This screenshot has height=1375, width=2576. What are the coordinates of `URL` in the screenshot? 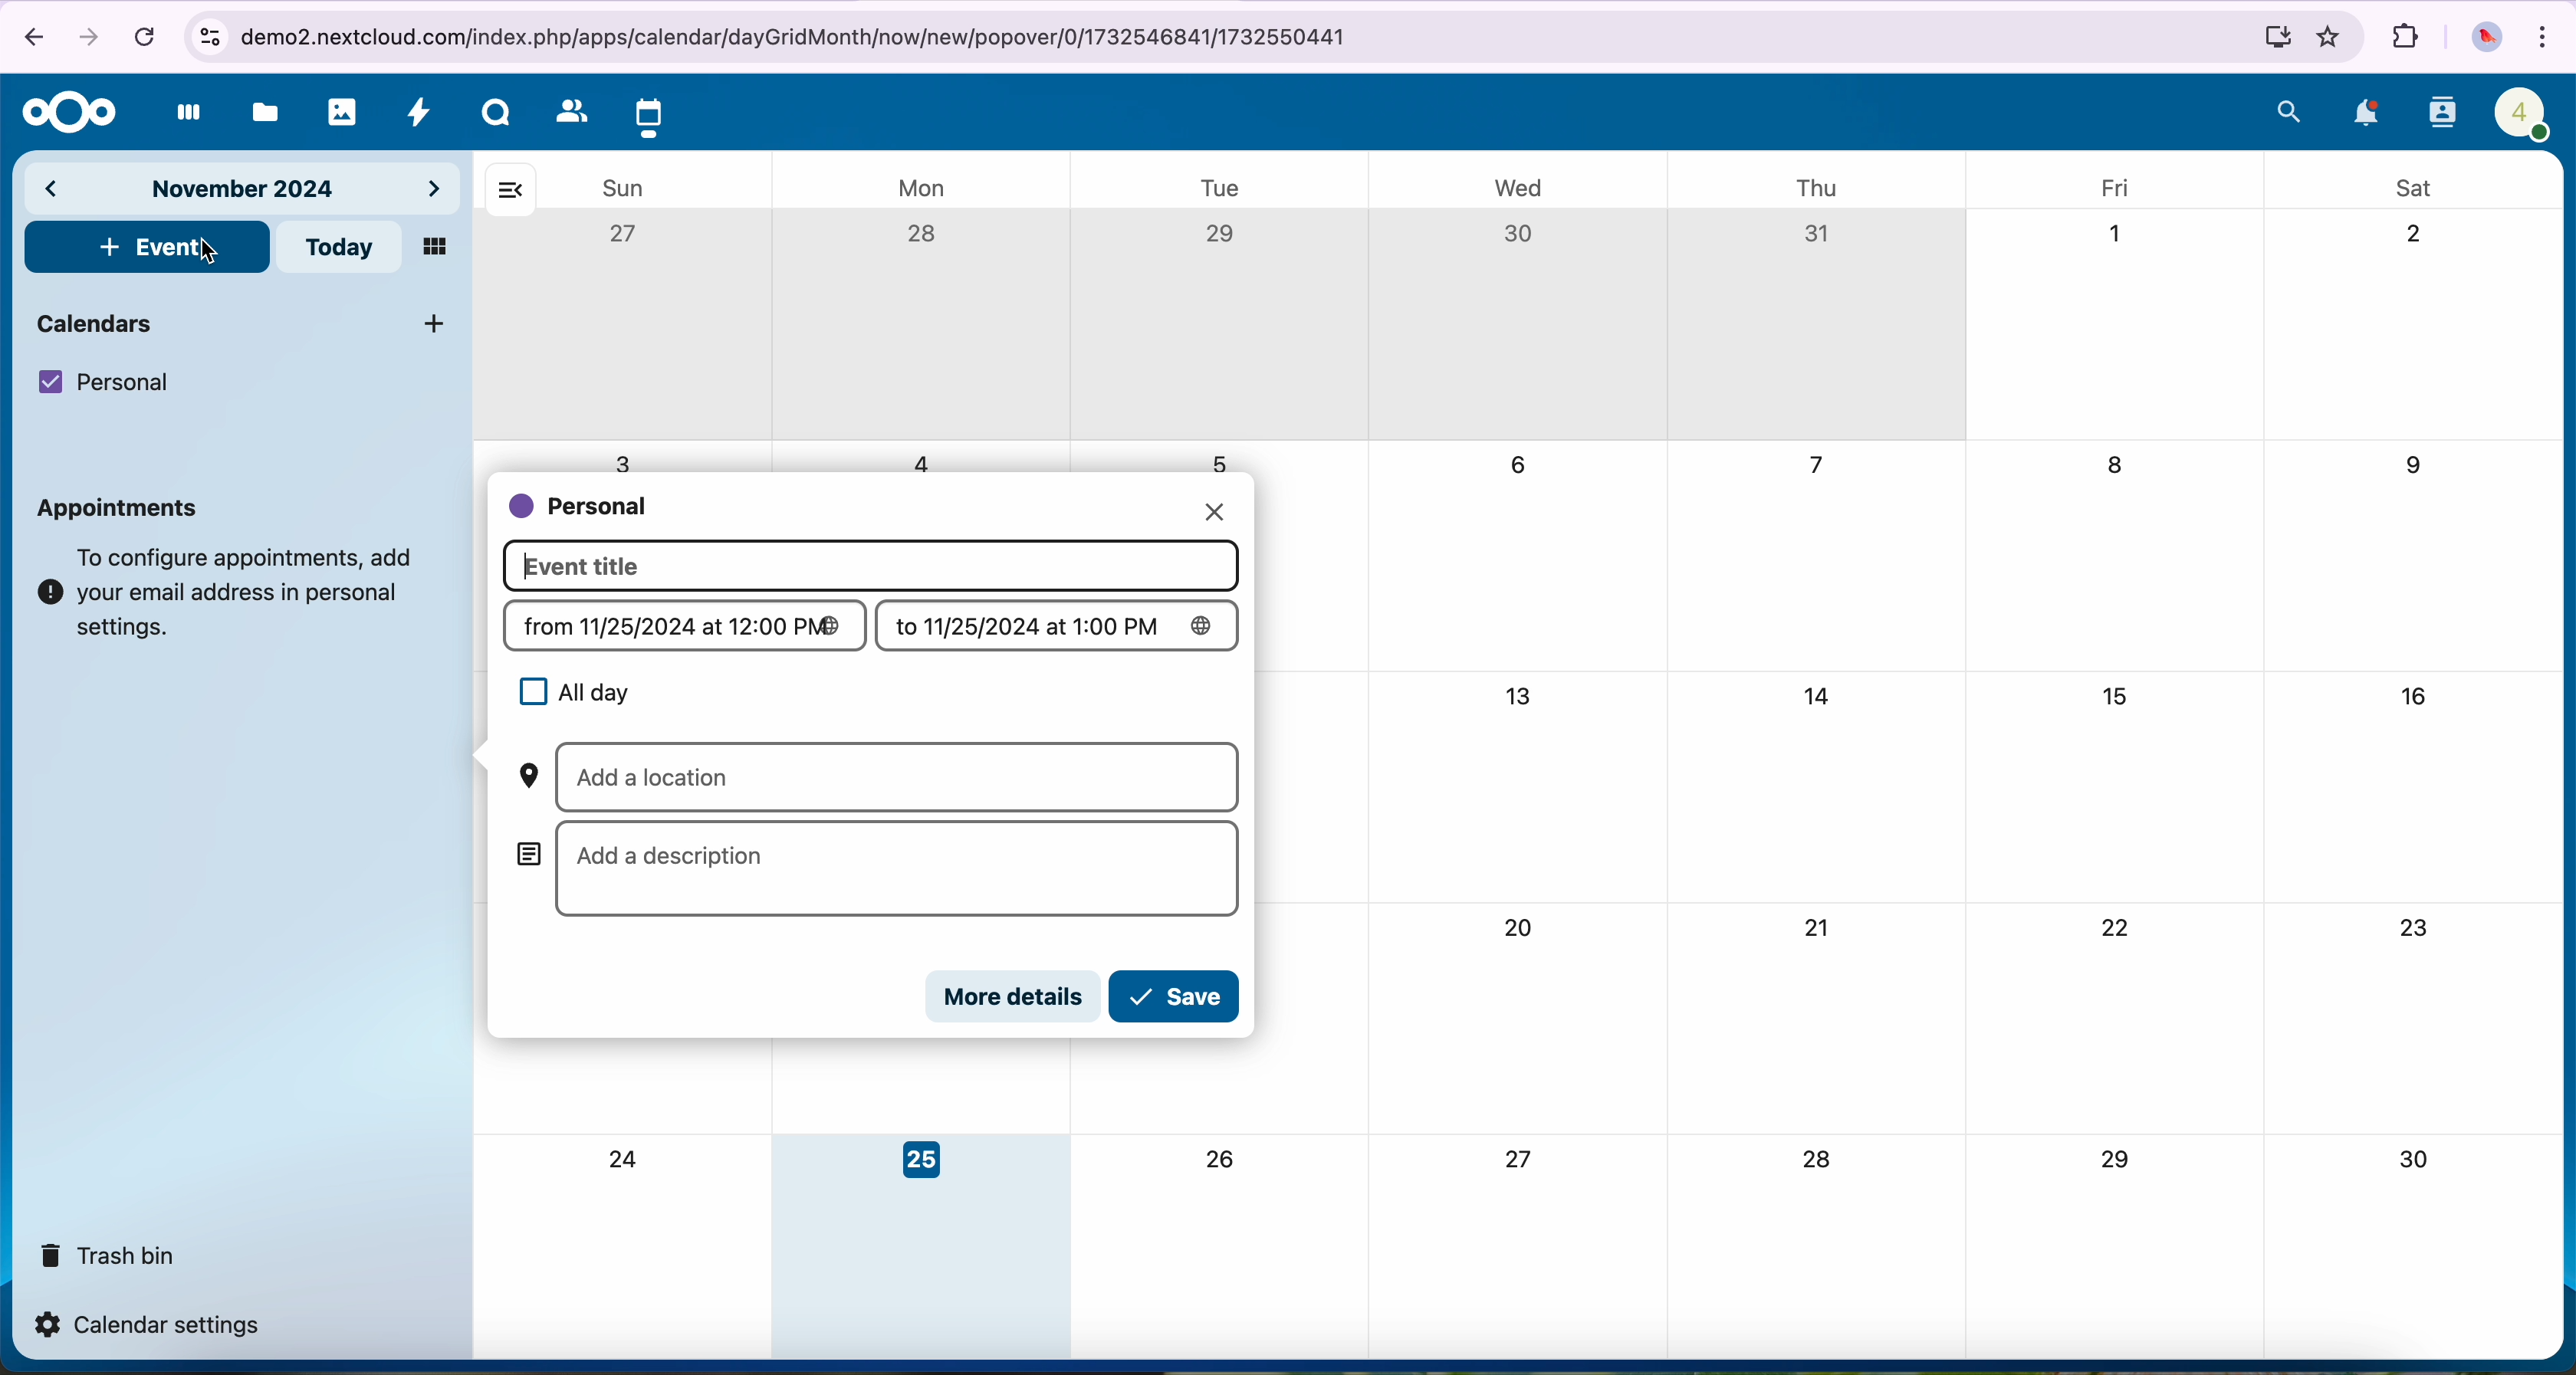 It's located at (803, 35).